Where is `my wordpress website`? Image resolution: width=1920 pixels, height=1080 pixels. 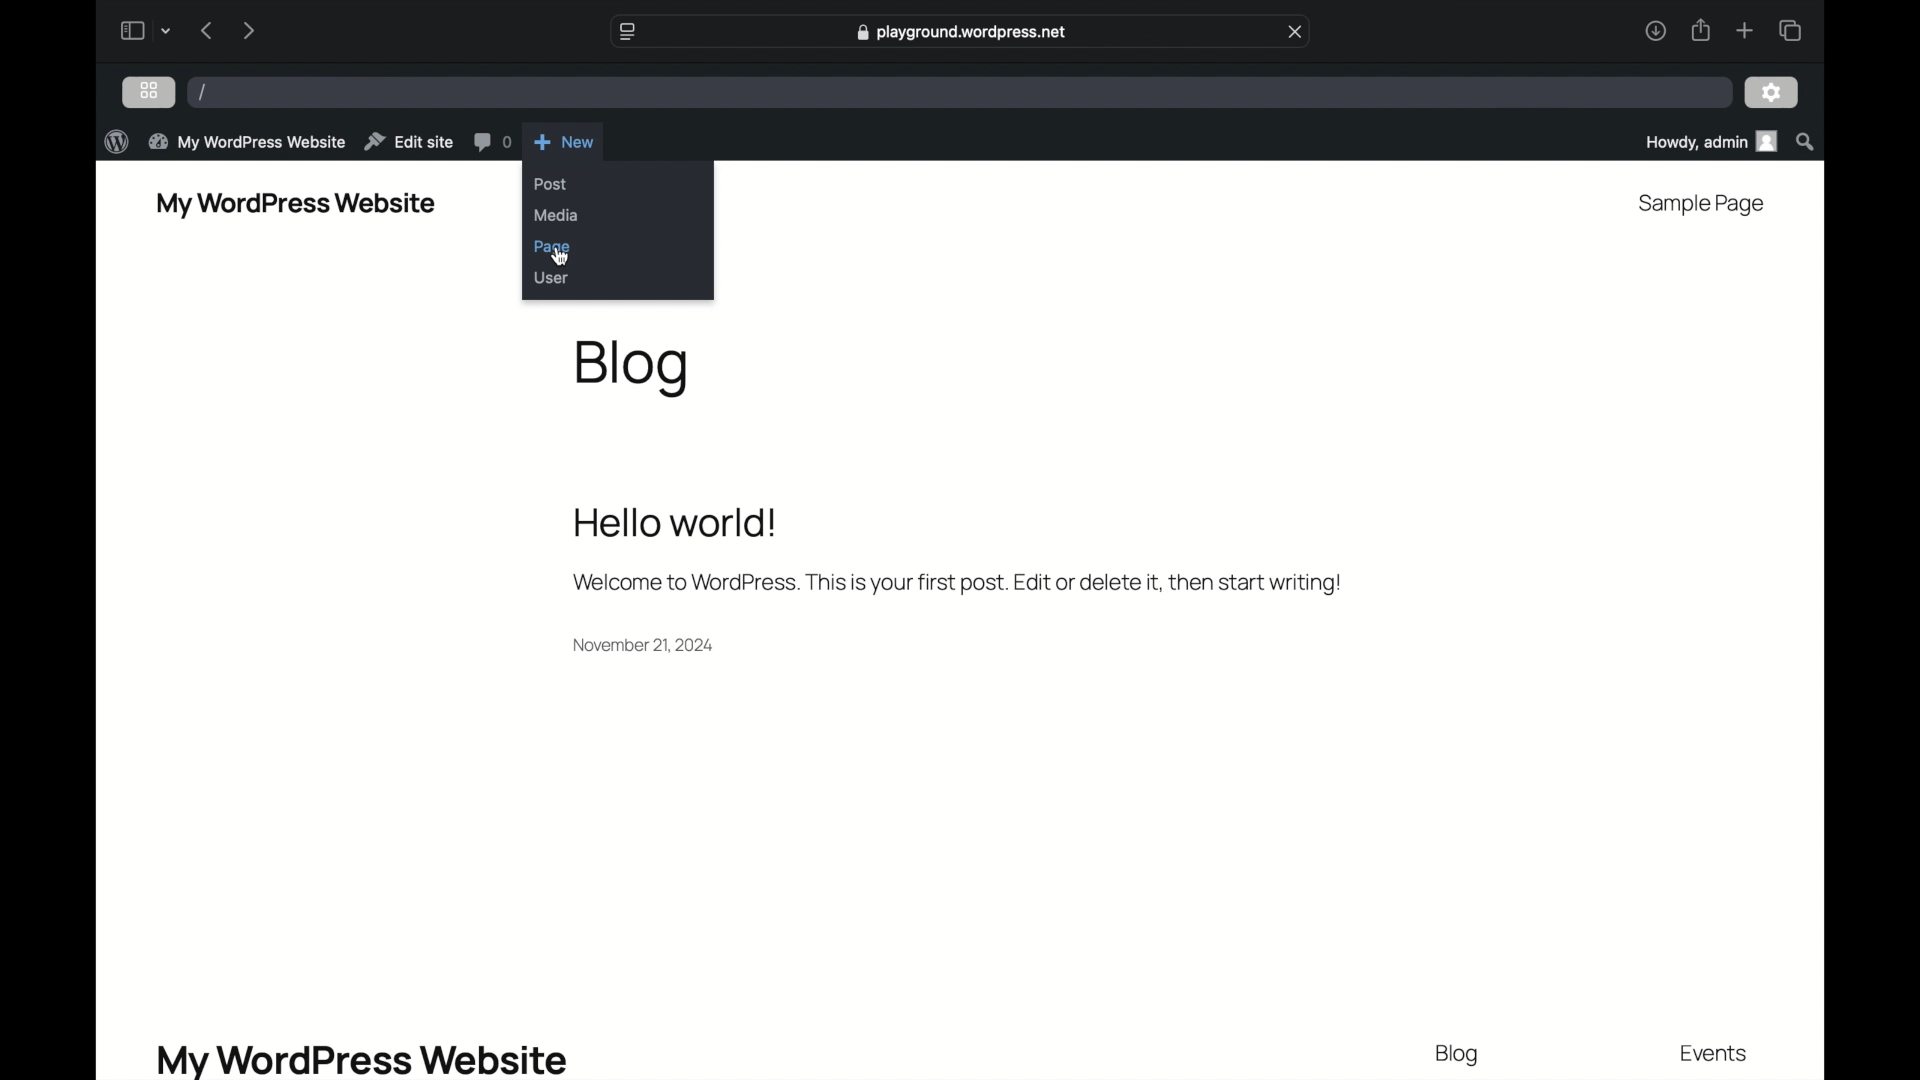
my wordpress website is located at coordinates (296, 205).